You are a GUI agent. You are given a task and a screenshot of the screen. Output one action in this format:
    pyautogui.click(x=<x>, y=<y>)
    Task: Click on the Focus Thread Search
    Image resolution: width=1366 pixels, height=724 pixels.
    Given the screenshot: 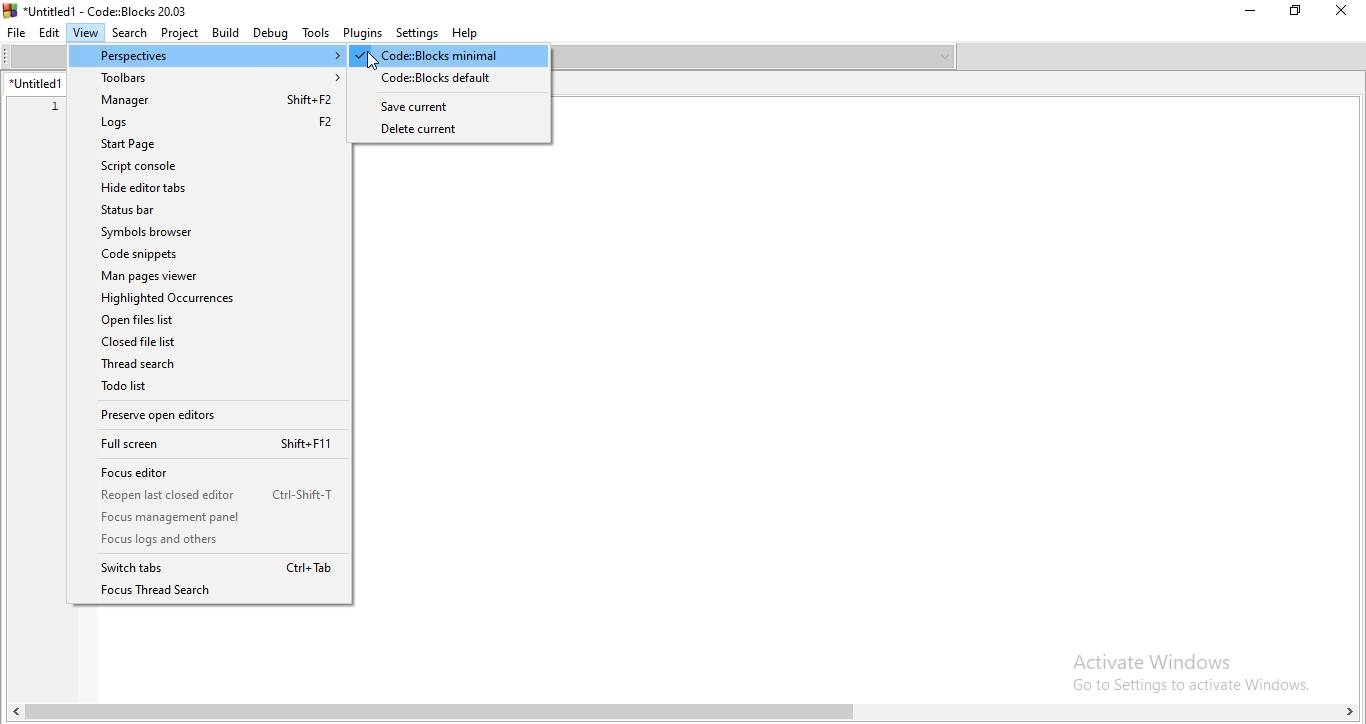 What is the action you would take?
    pyautogui.click(x=209, y=594)
    